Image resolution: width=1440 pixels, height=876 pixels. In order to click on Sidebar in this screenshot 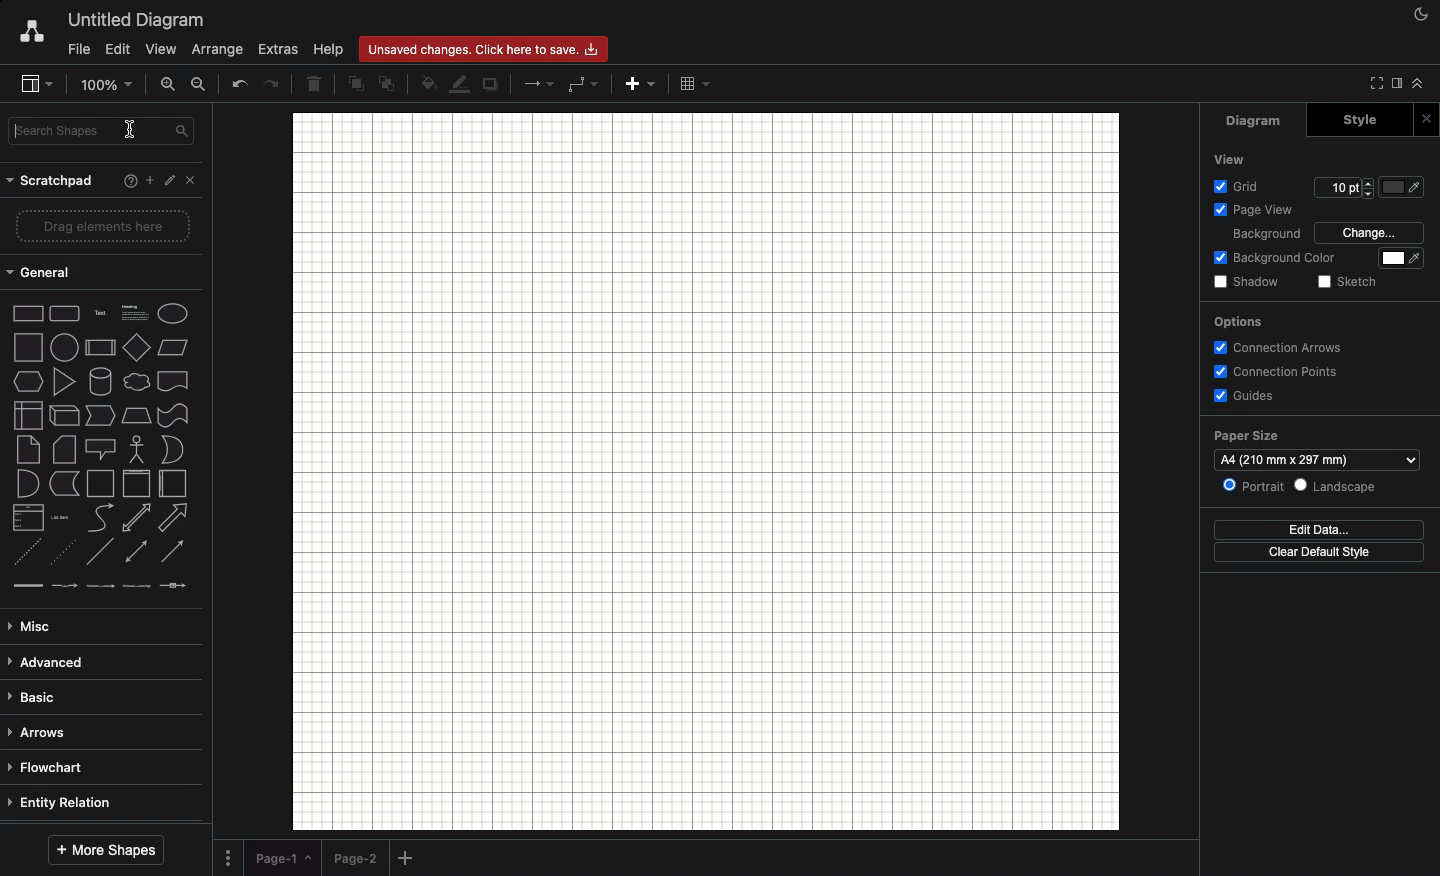, I will do `click(35, 84)`.